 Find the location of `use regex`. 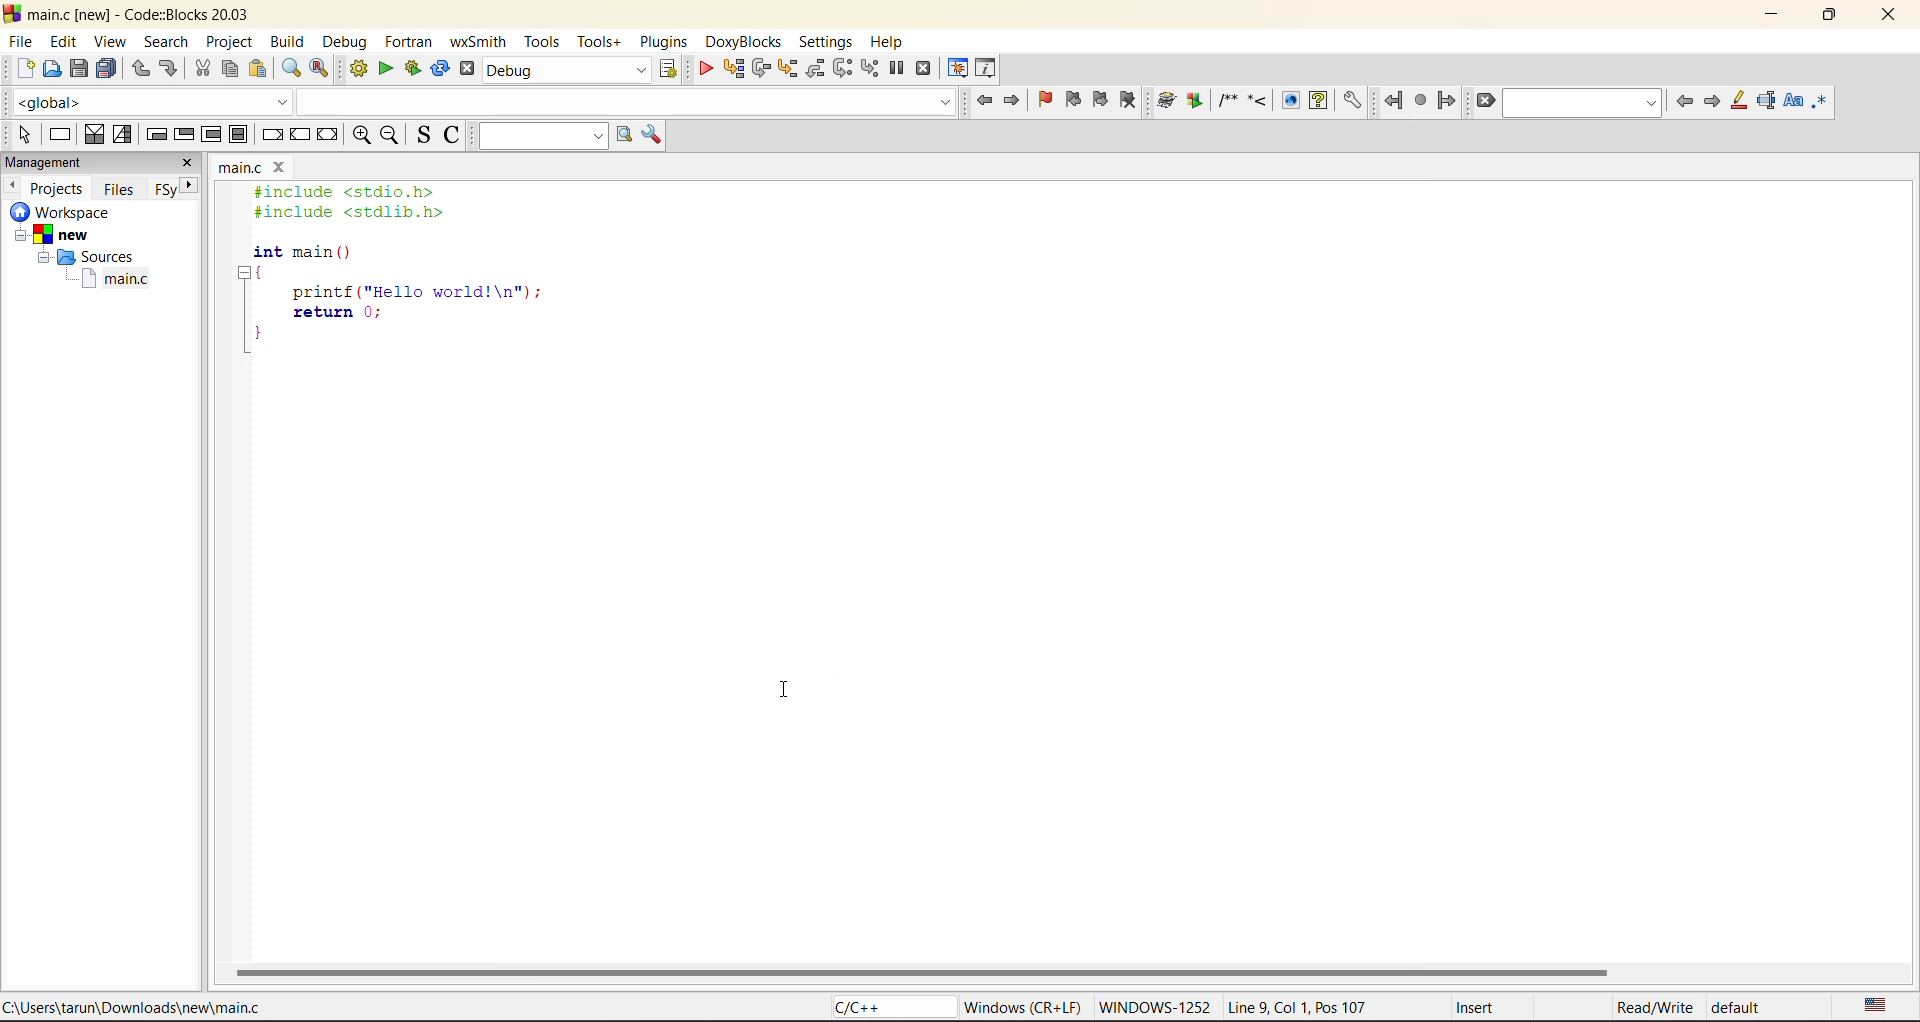

use regex is located at coordinates (1823, 102).